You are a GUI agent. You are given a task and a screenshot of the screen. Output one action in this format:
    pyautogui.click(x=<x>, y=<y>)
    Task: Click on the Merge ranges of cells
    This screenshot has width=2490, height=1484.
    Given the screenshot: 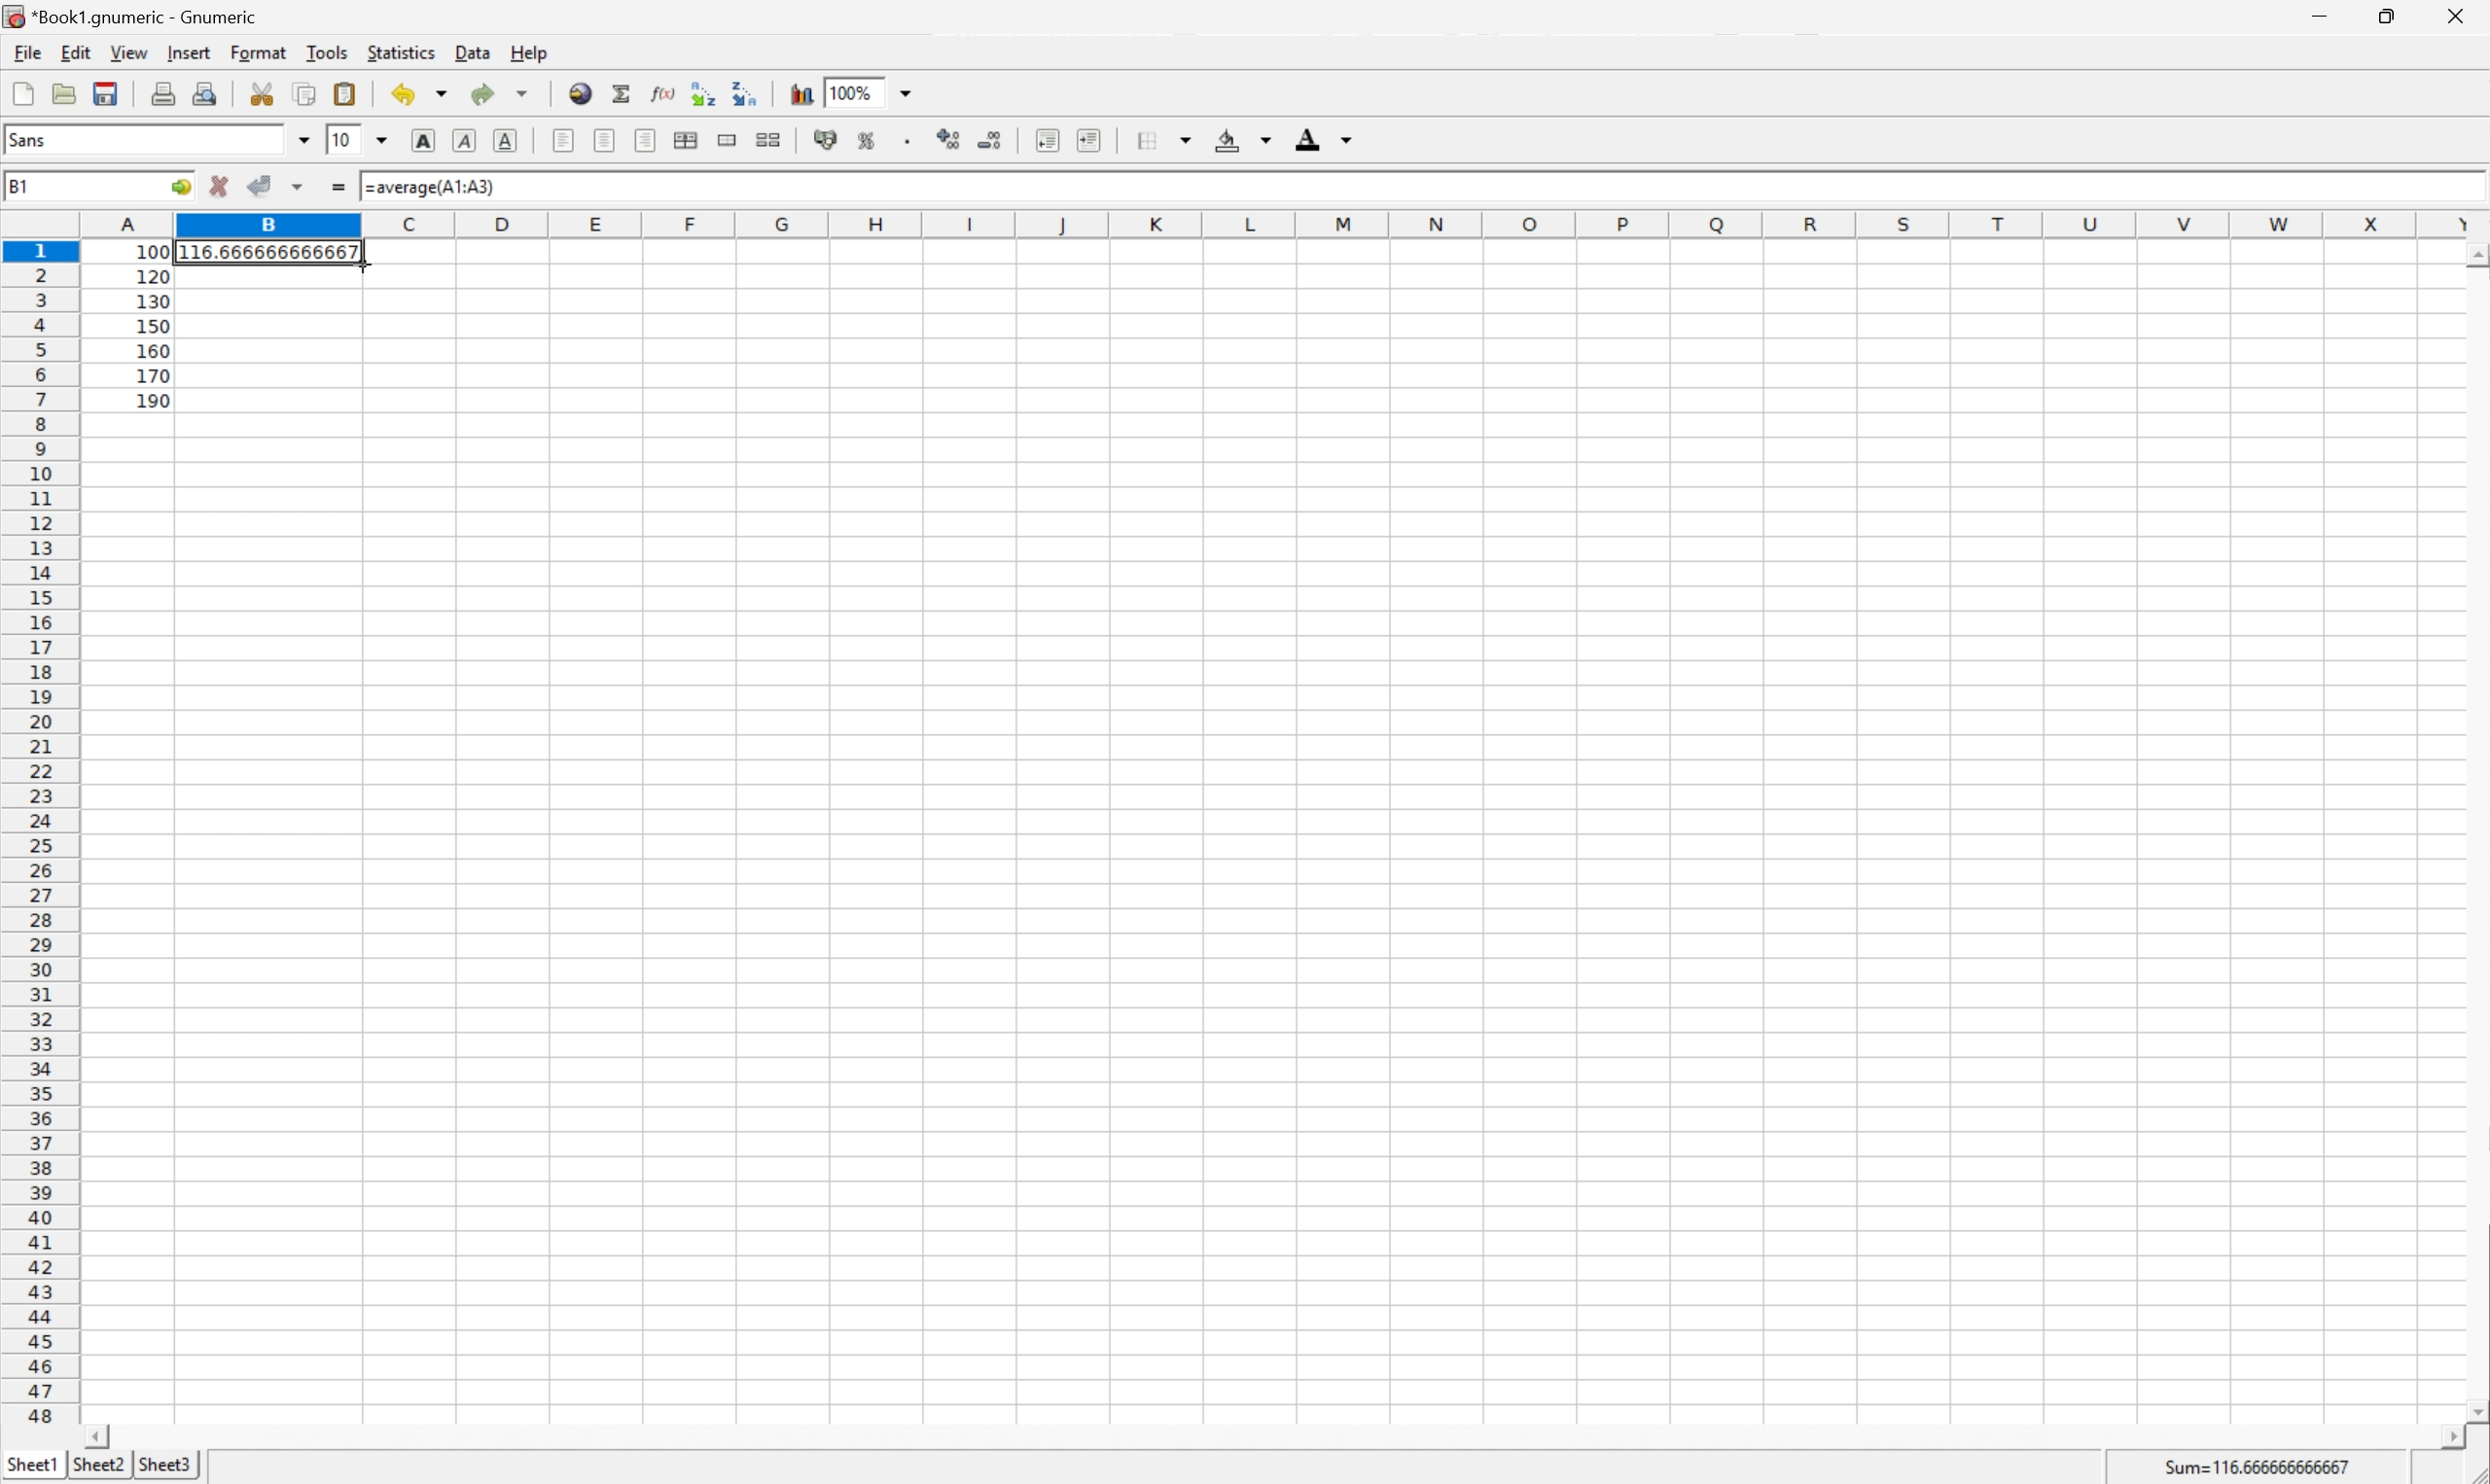 What is the action you would take?
    pyautogui.click(x=729, y=140)
    